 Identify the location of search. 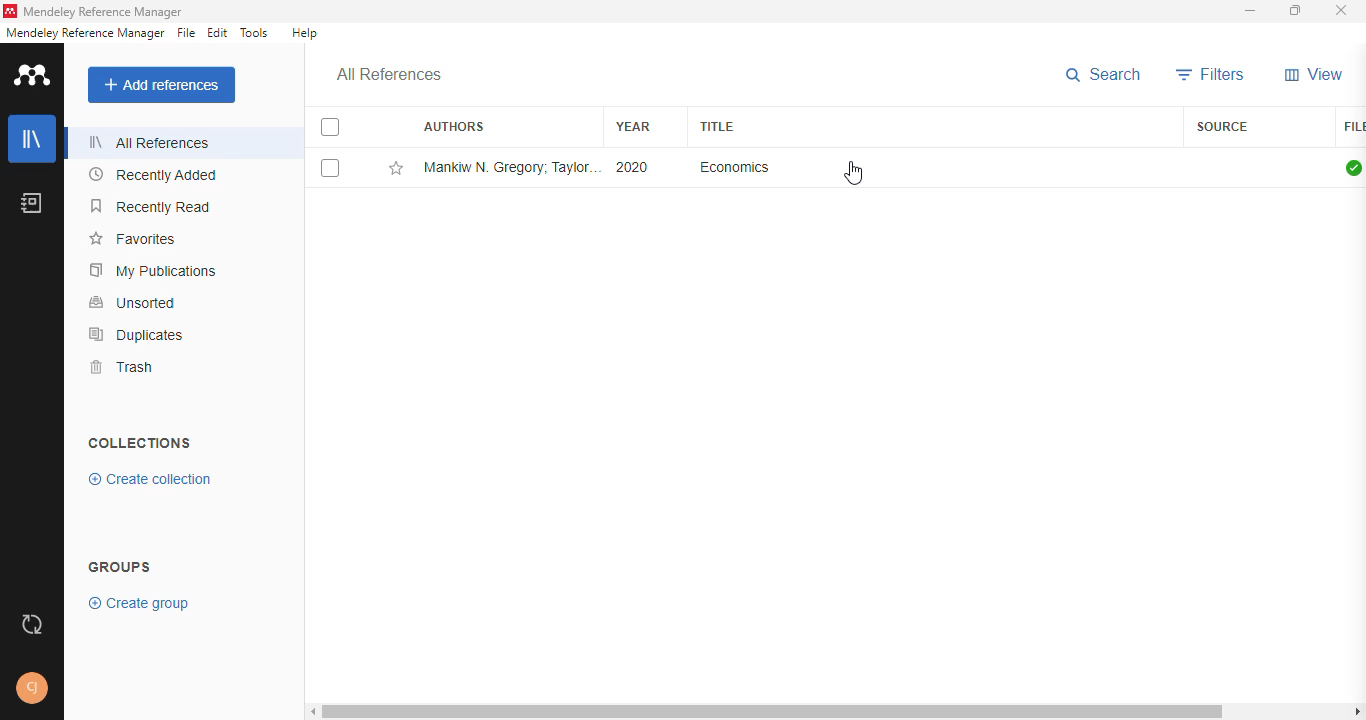
(1104, 75).